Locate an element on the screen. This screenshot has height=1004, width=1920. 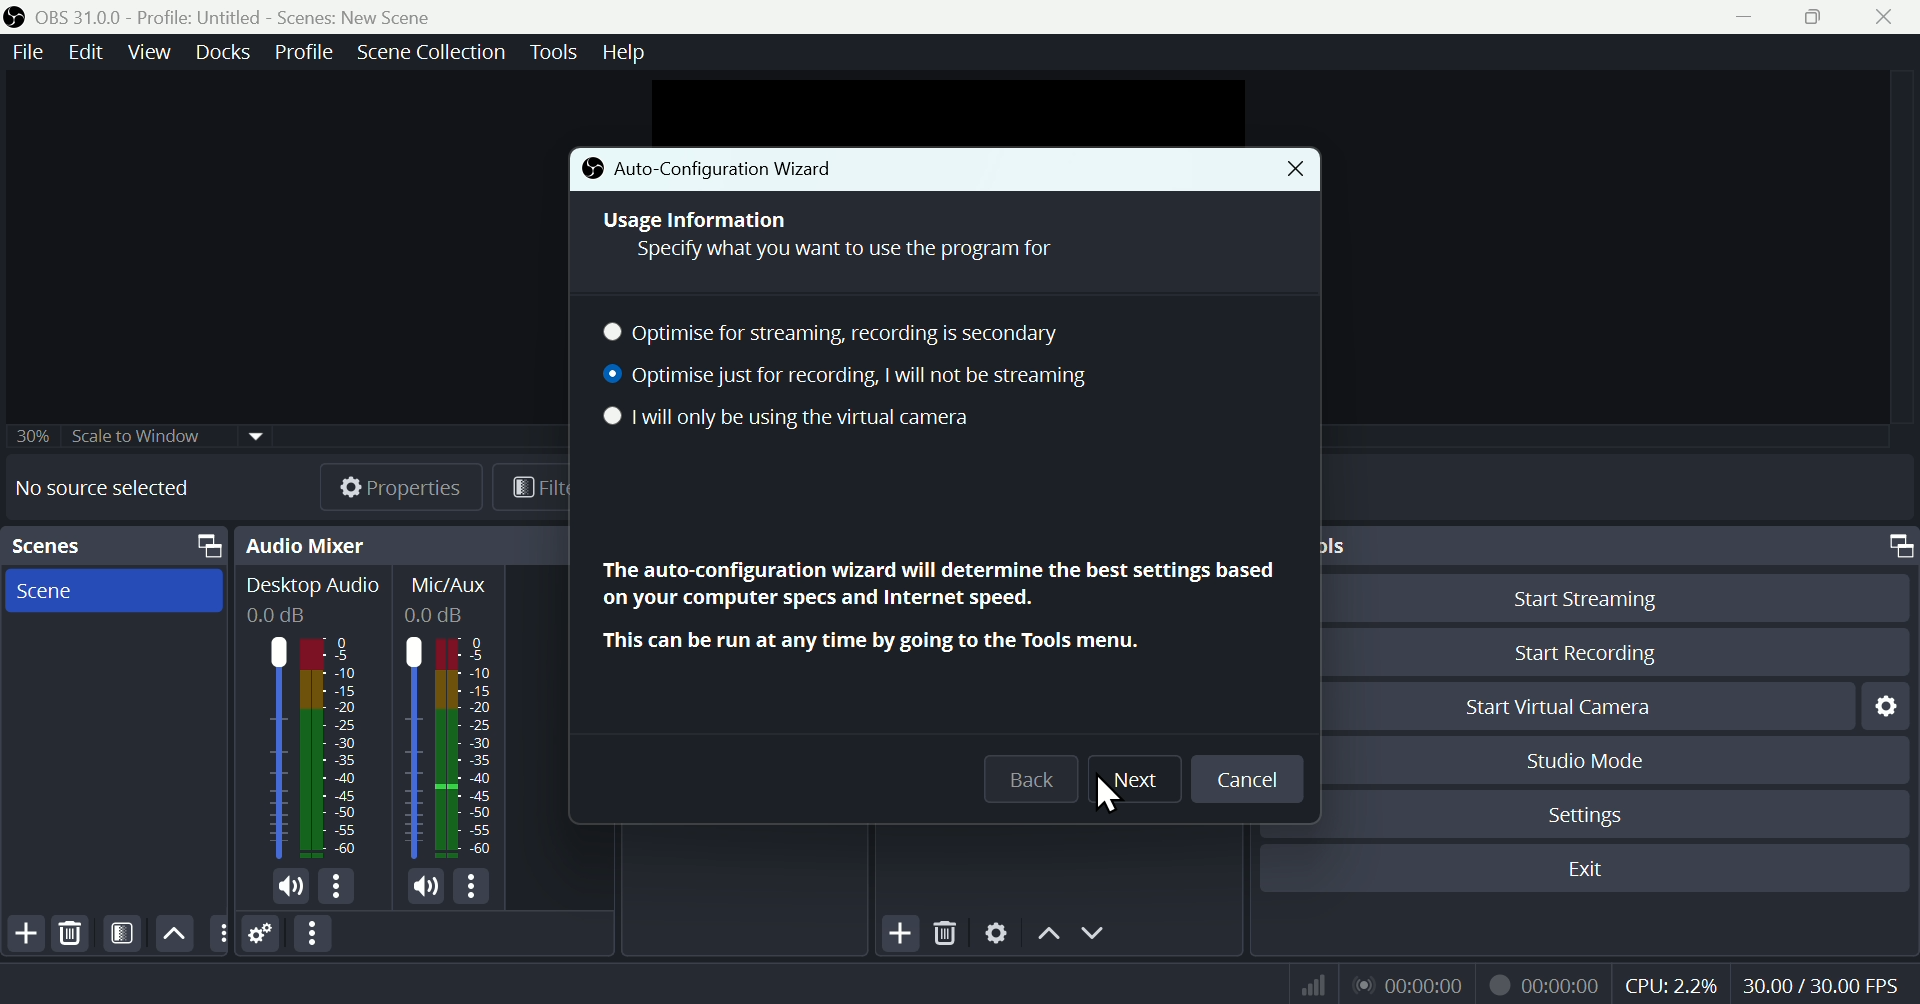
icon is located at coordinates (592, 169).